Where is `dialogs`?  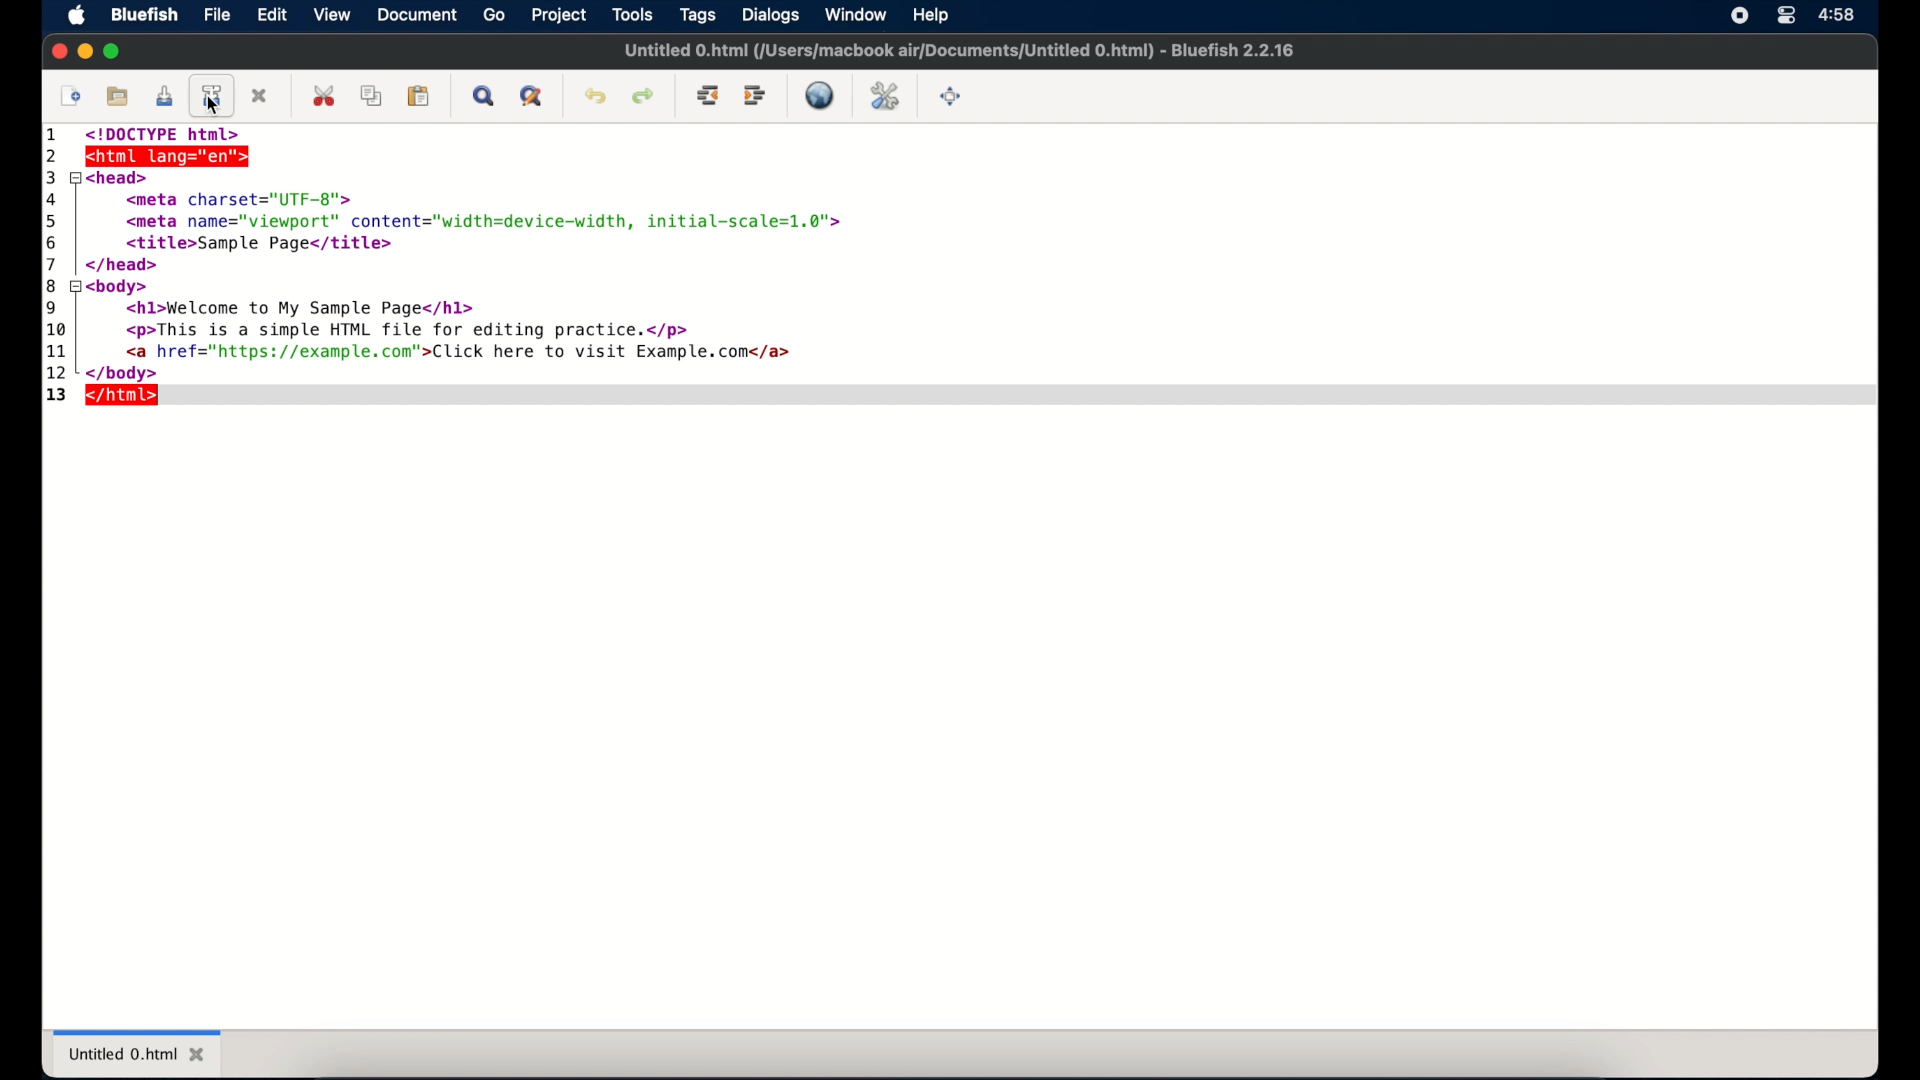
dialogs is located at coordinates (770, 15).